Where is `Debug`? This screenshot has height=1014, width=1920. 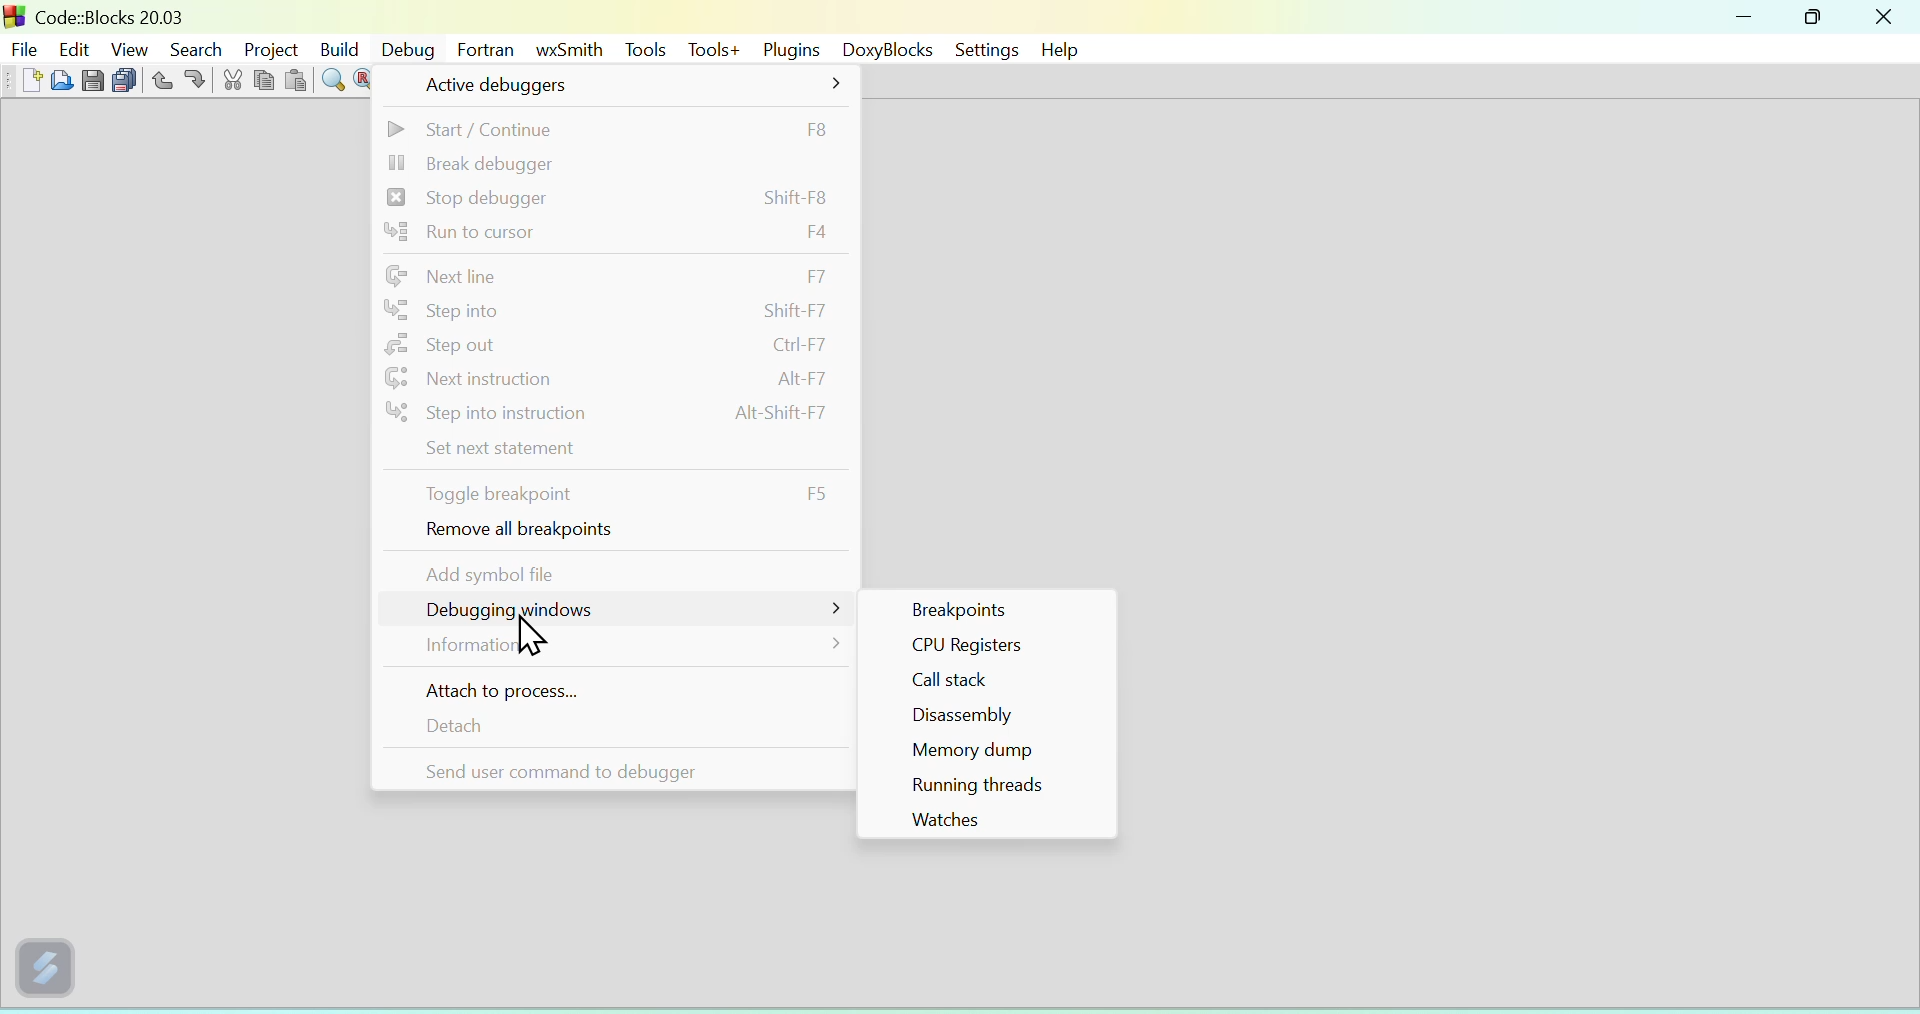 Debug is located at coordinates (408, 49).